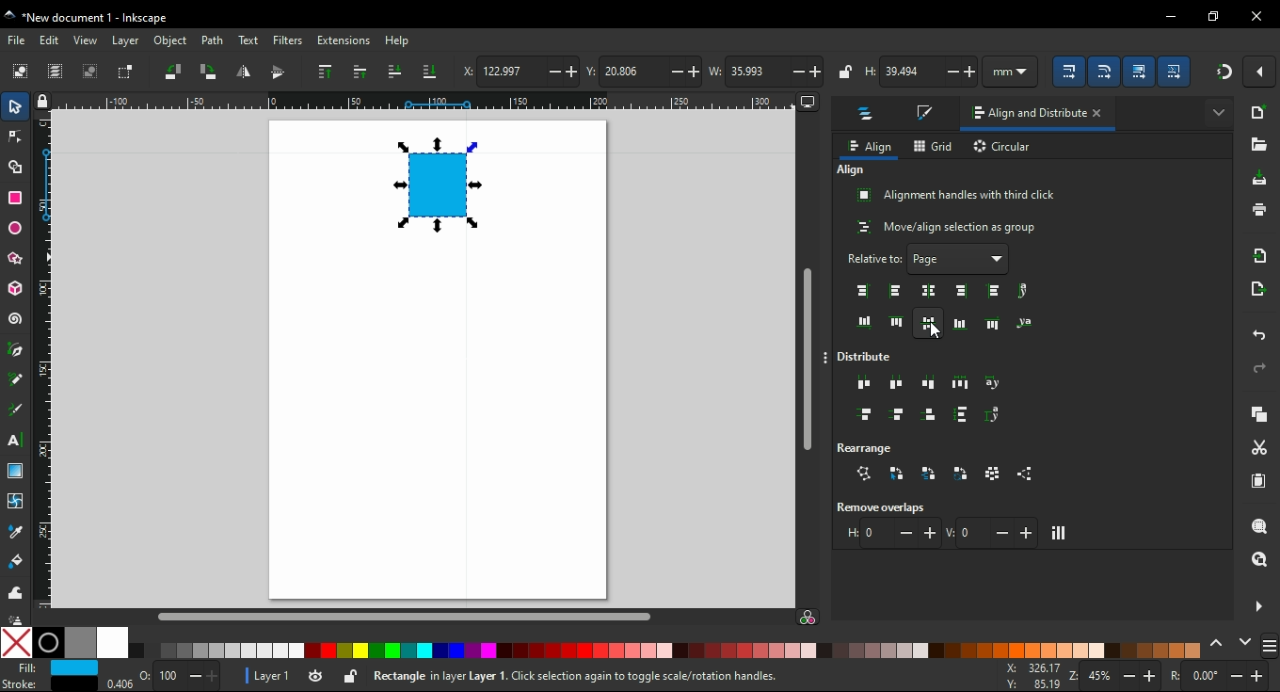 The width and height of the screenshot is (1280, 692). Describe the element at coordinates (213, 41) in the screenshot. I see `path` at that location.